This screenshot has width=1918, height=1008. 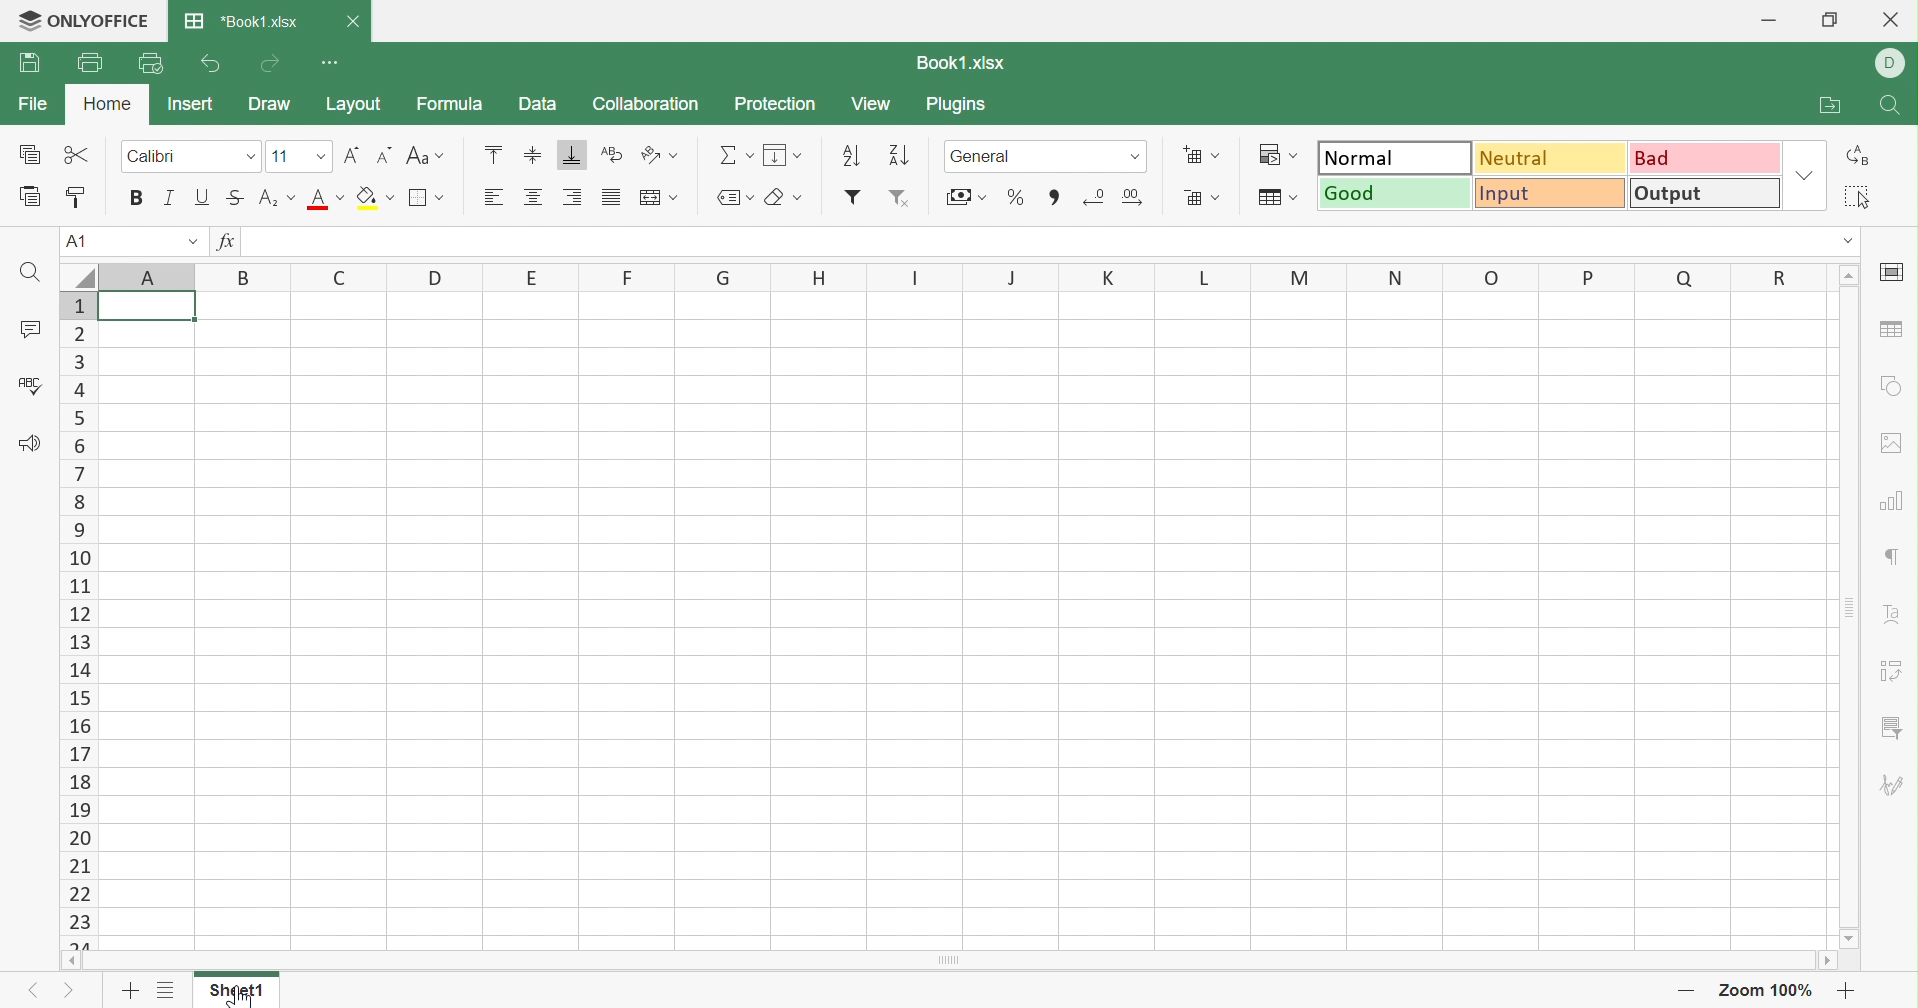 I want to click on Erase styles, so click(x=794, y=198).